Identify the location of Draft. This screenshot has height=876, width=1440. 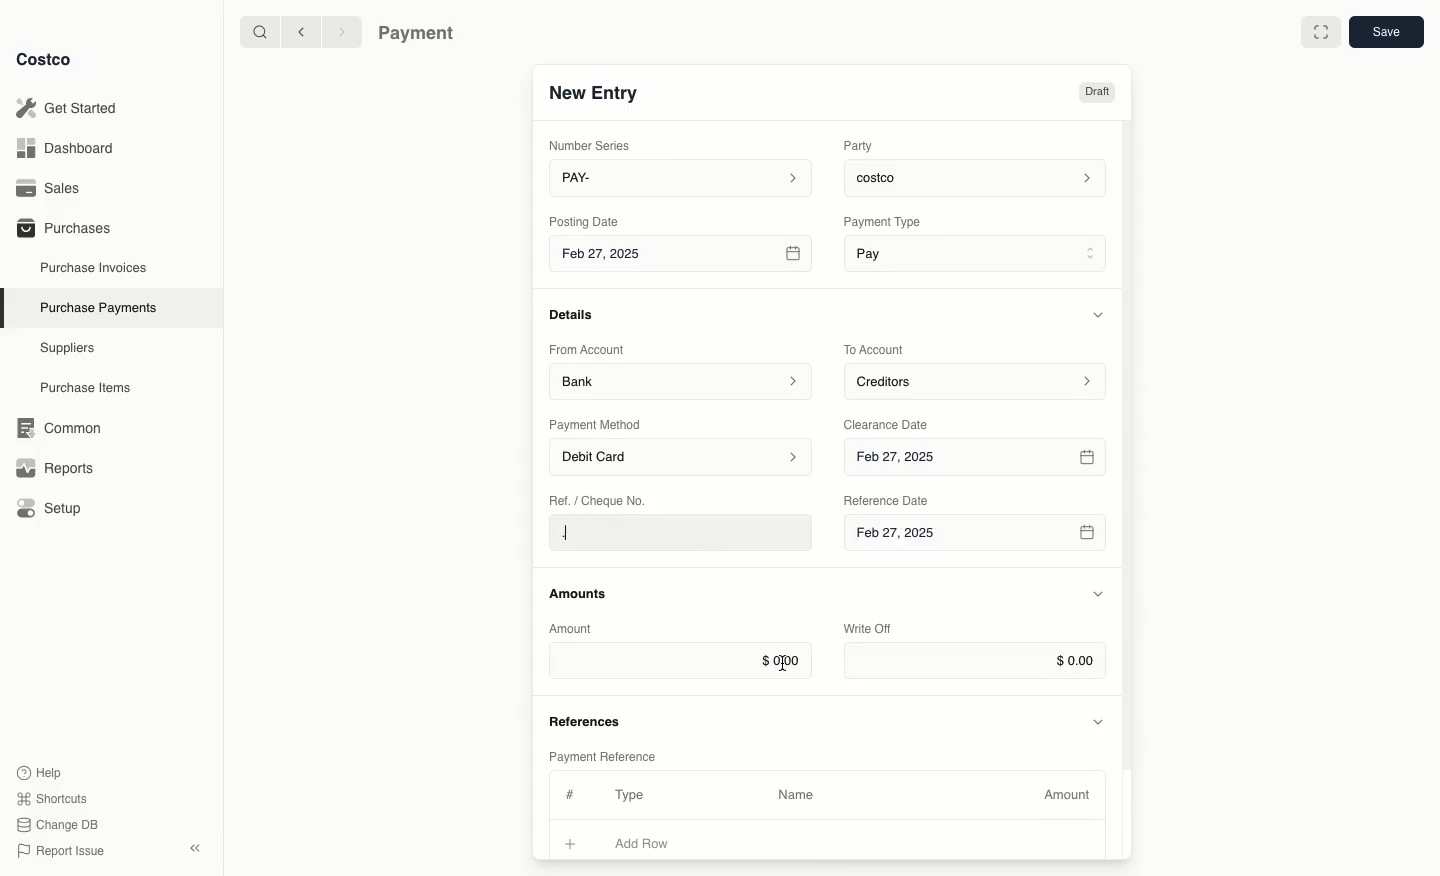
(1096, 92).